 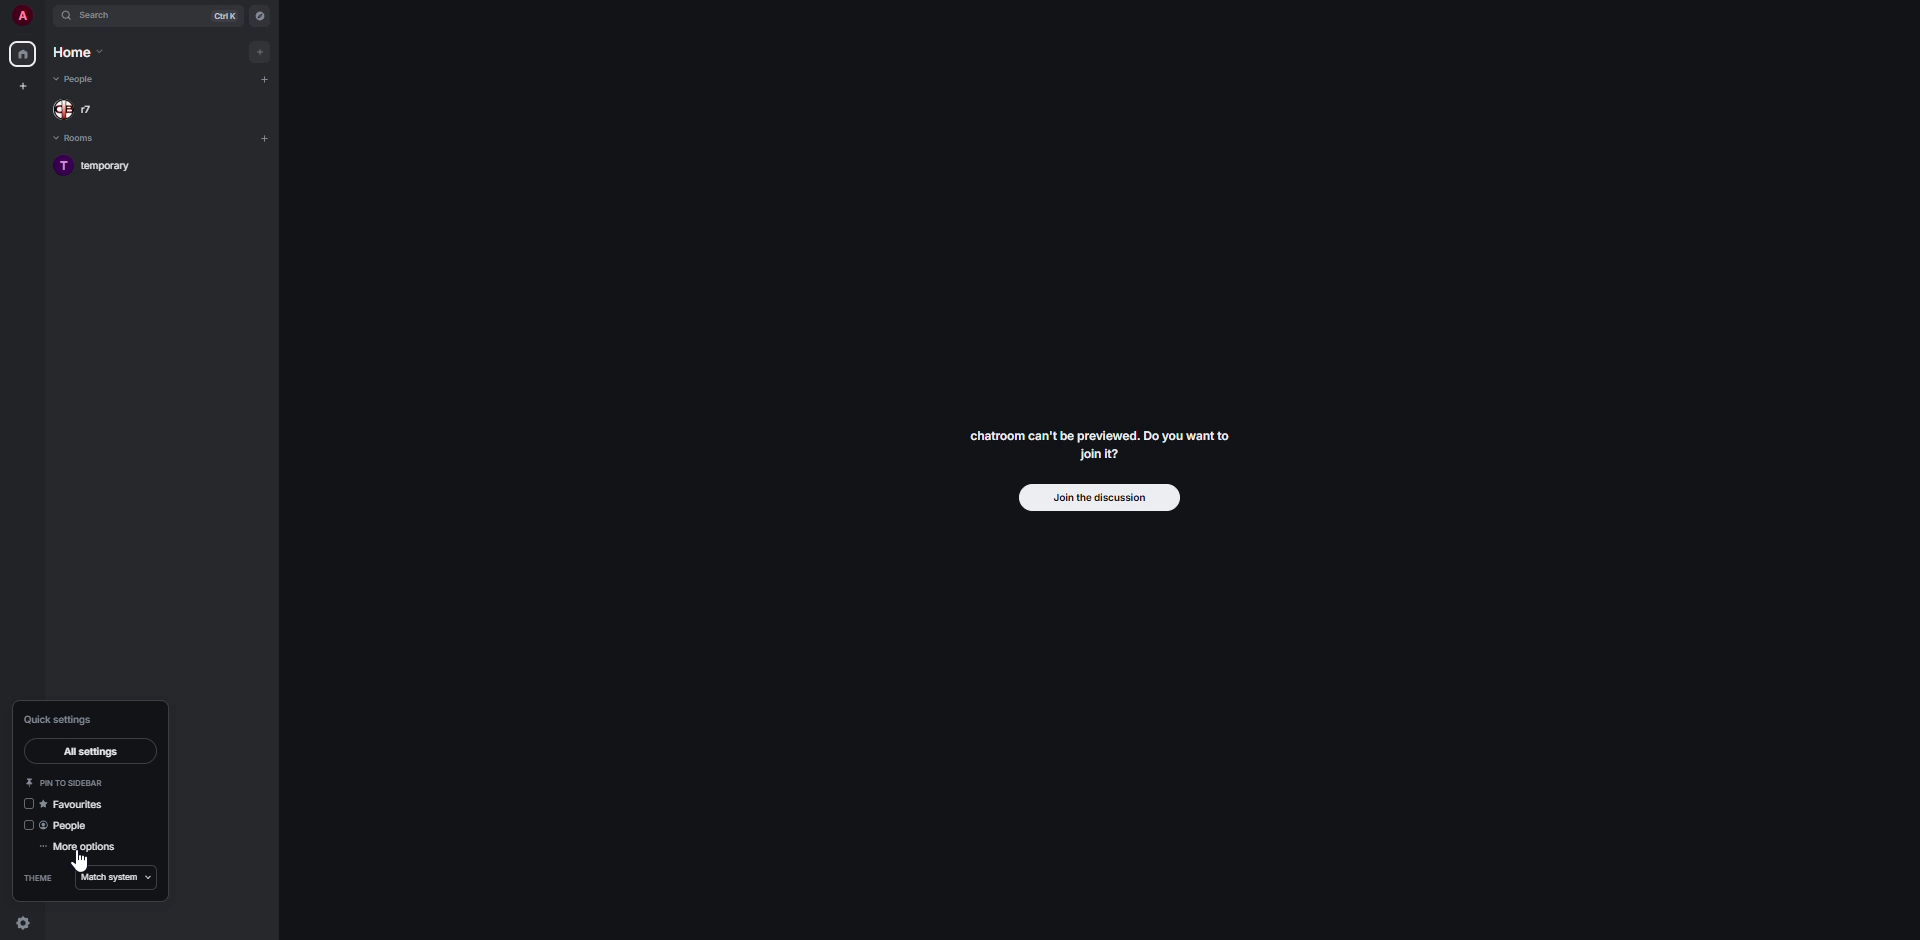 I want to click on people, so click(x=78, y=109).